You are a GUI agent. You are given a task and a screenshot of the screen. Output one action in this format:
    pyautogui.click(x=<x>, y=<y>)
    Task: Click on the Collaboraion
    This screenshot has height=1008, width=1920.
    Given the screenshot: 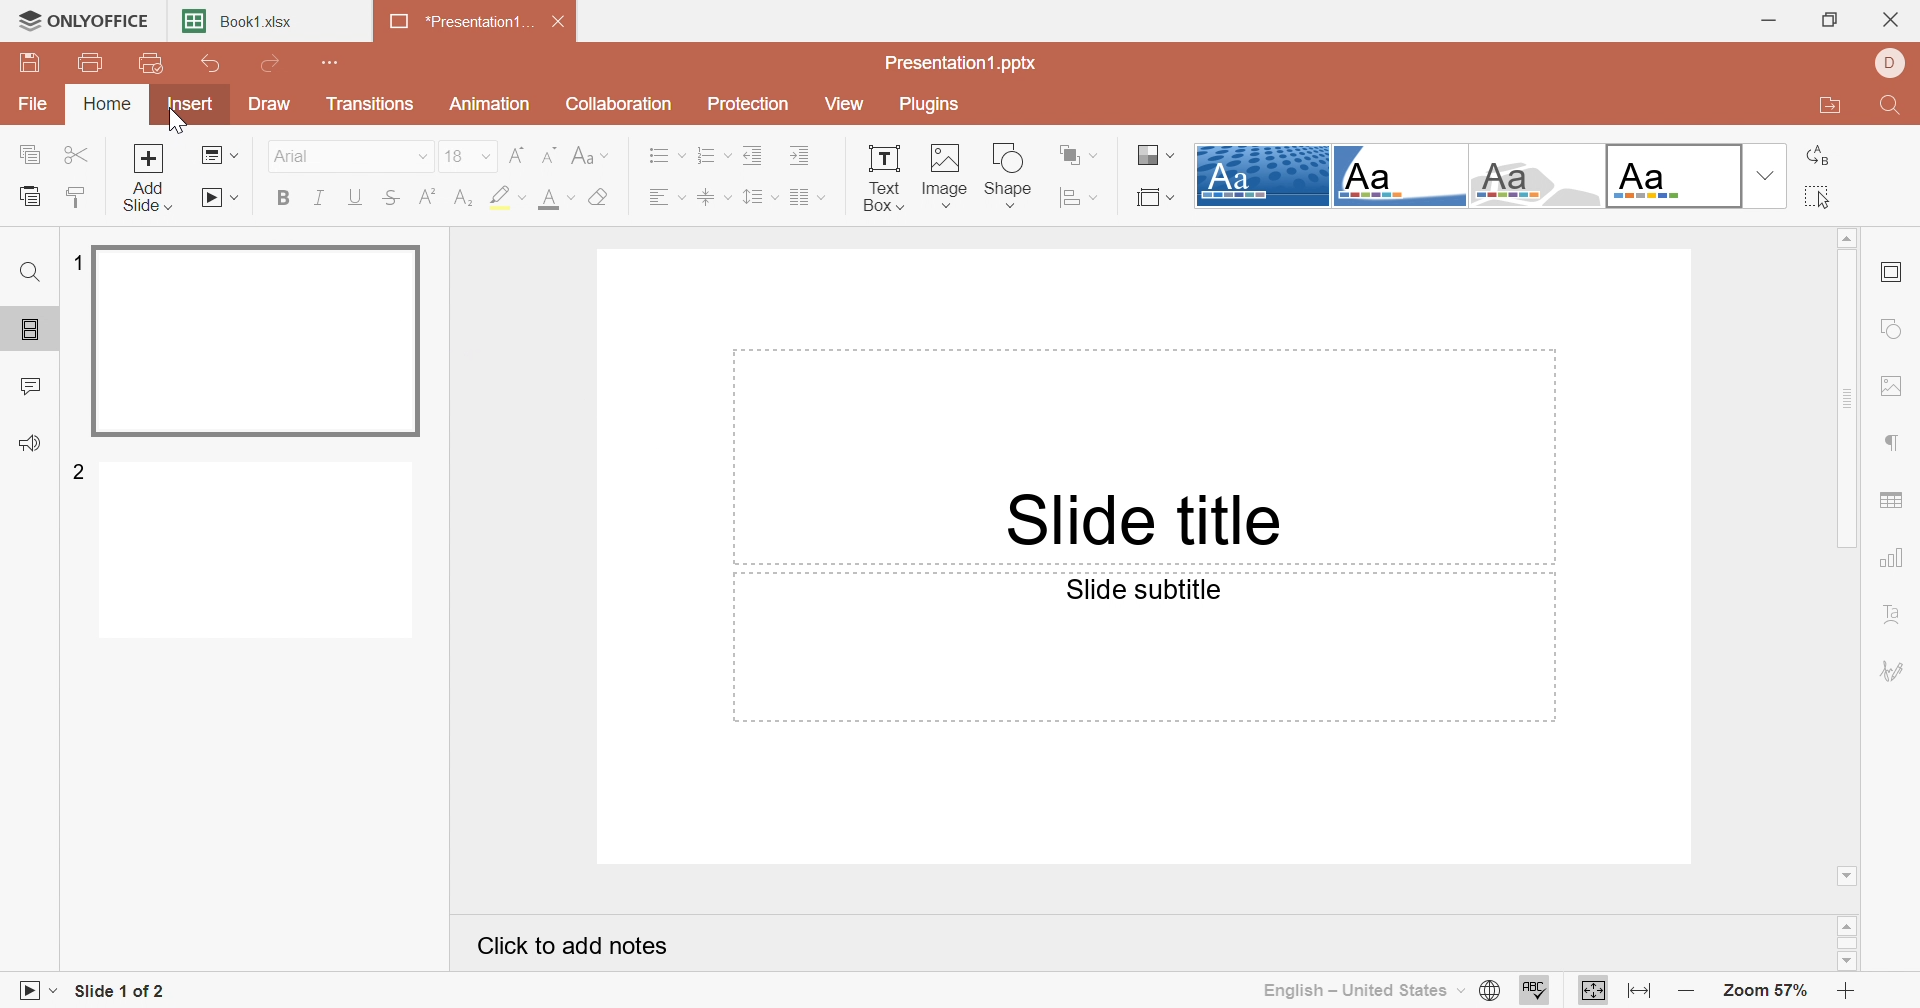 What is the action you would take?
    pyautogui.click(x=622, y=107)
    